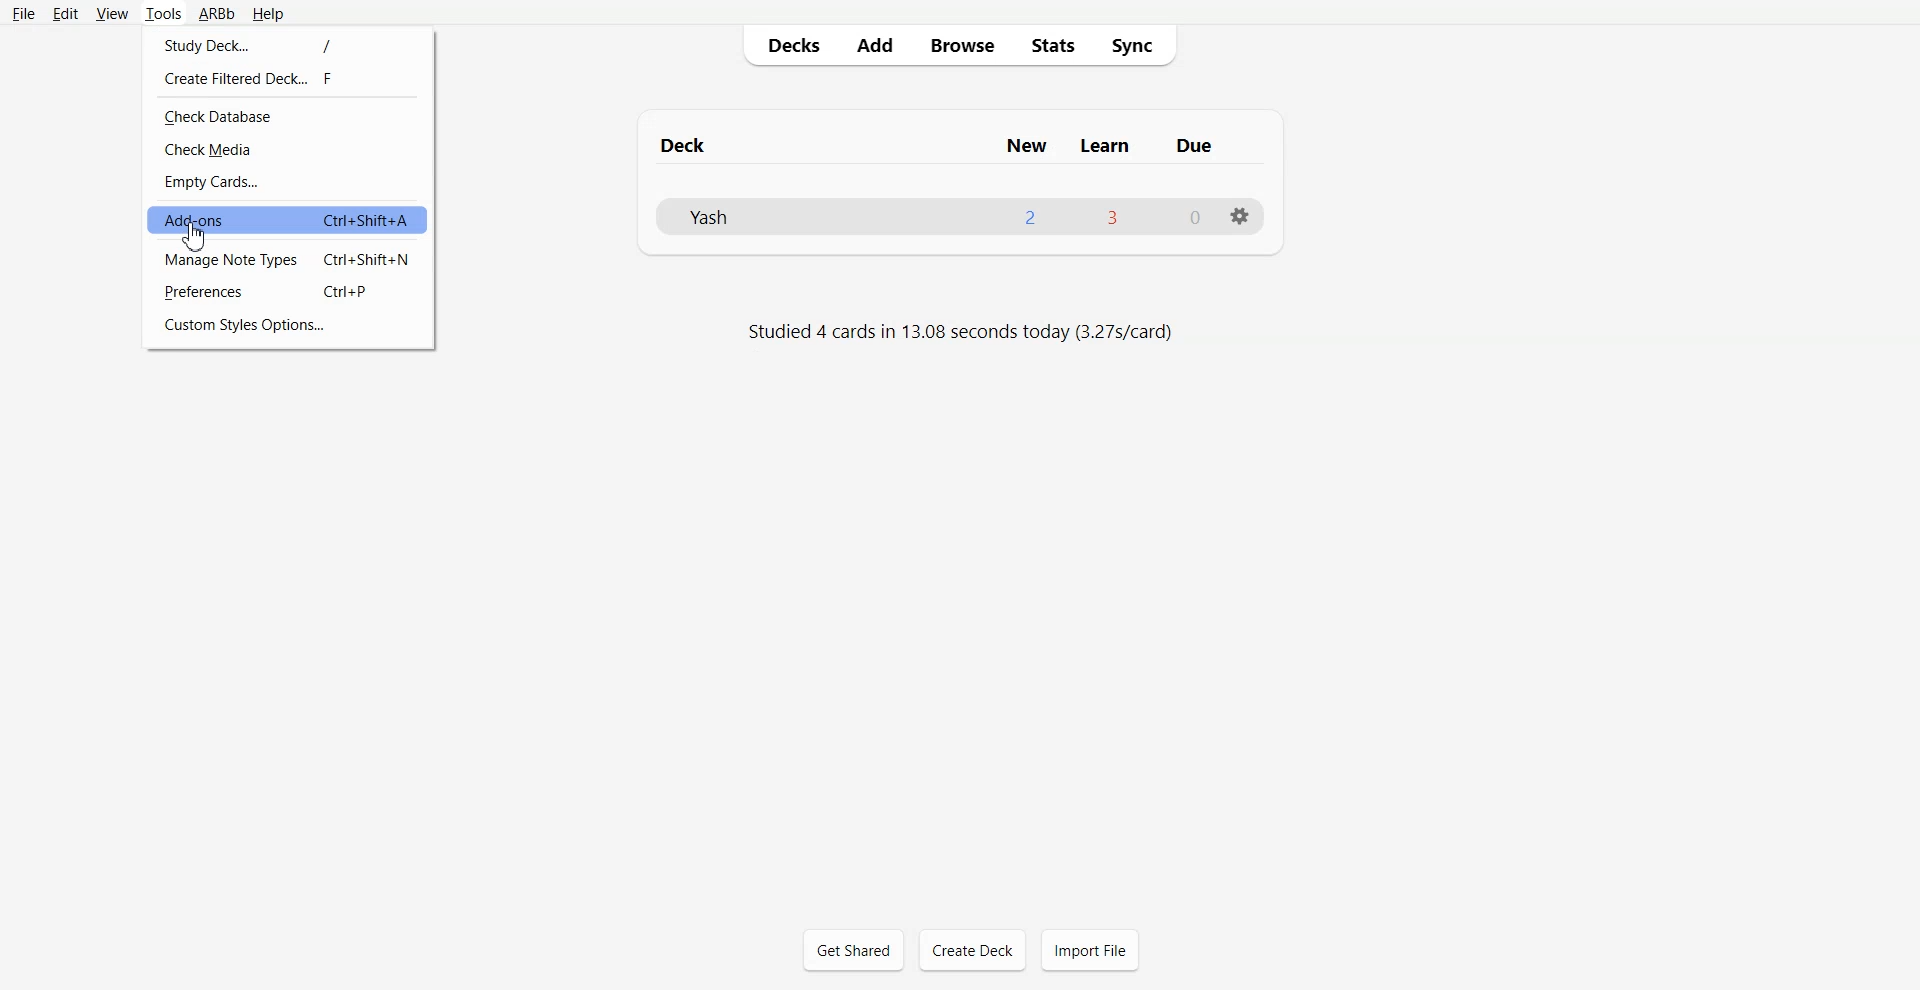 This screenshot has width=1920, height=990. I want to click on Empty Cards, so click(290, 181).